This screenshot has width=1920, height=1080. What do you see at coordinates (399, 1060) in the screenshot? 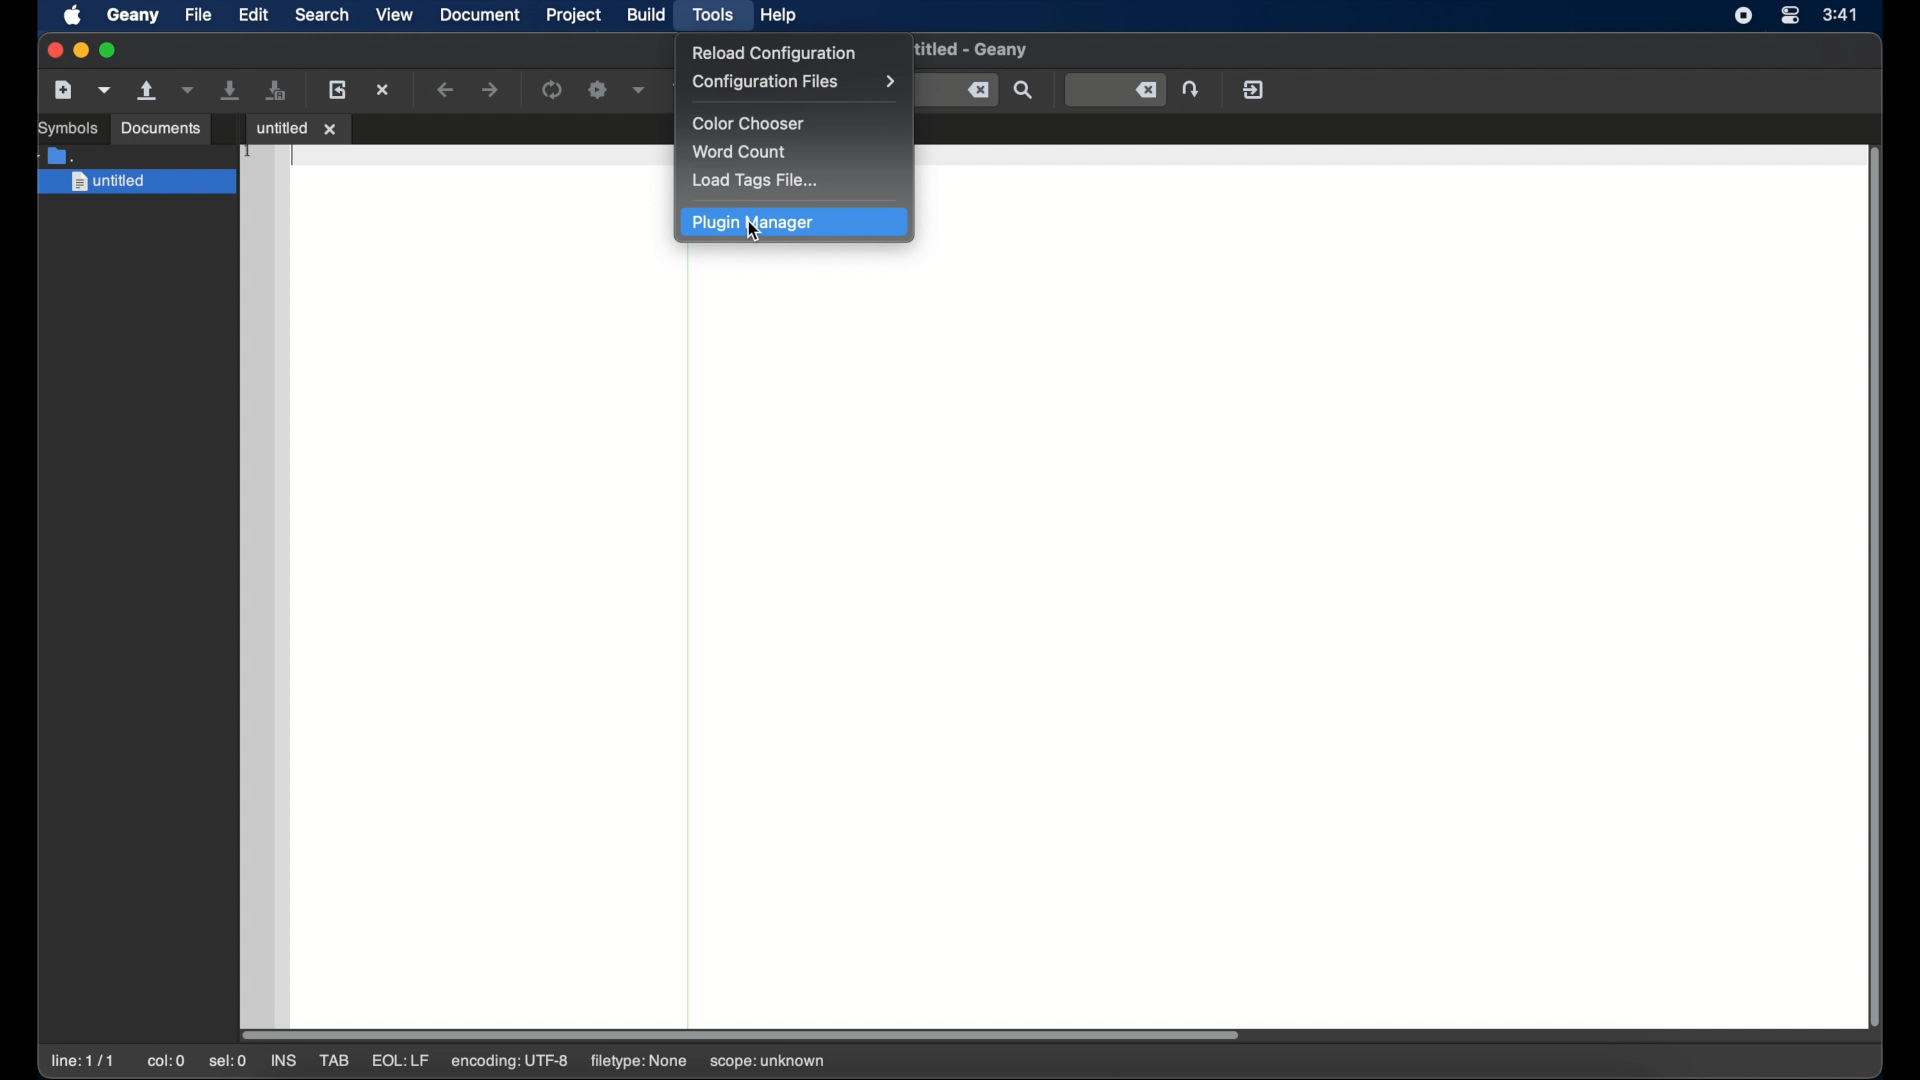
I see `eql: lf` at bounding box center [399, 1060].